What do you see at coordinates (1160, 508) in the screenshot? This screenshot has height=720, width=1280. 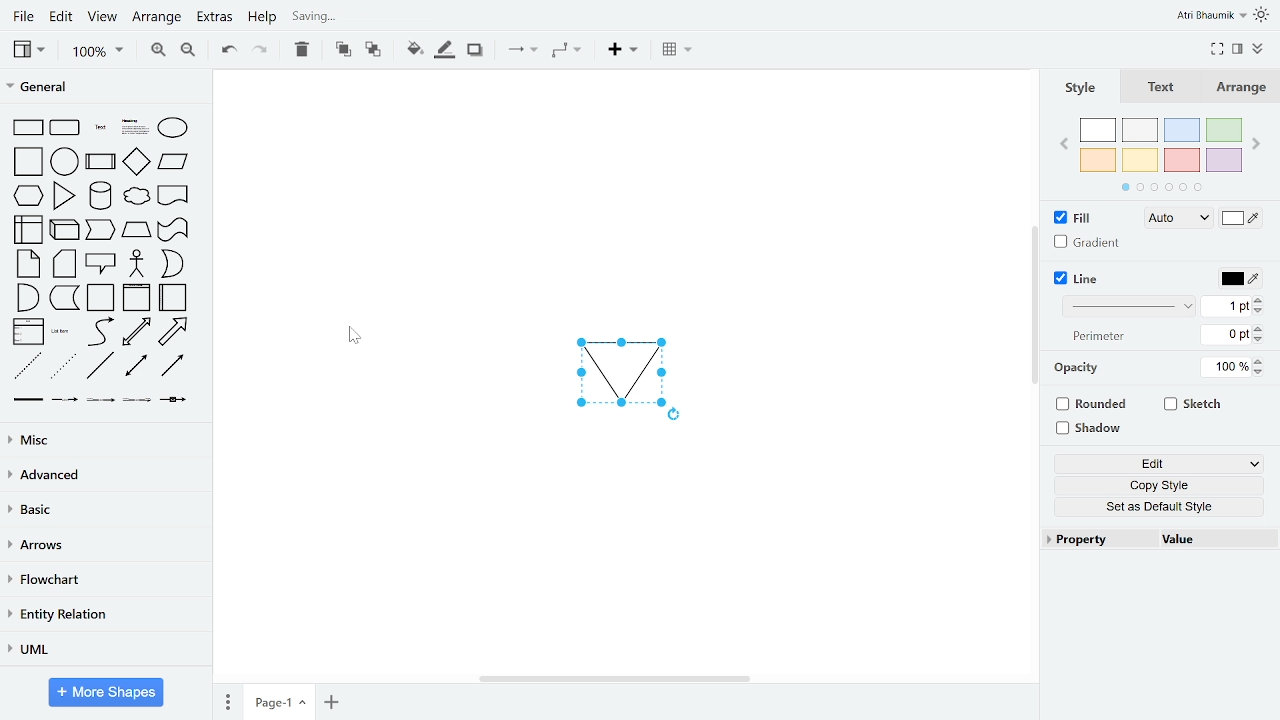 I see `set as default style` at bounding box center [1160, 508].